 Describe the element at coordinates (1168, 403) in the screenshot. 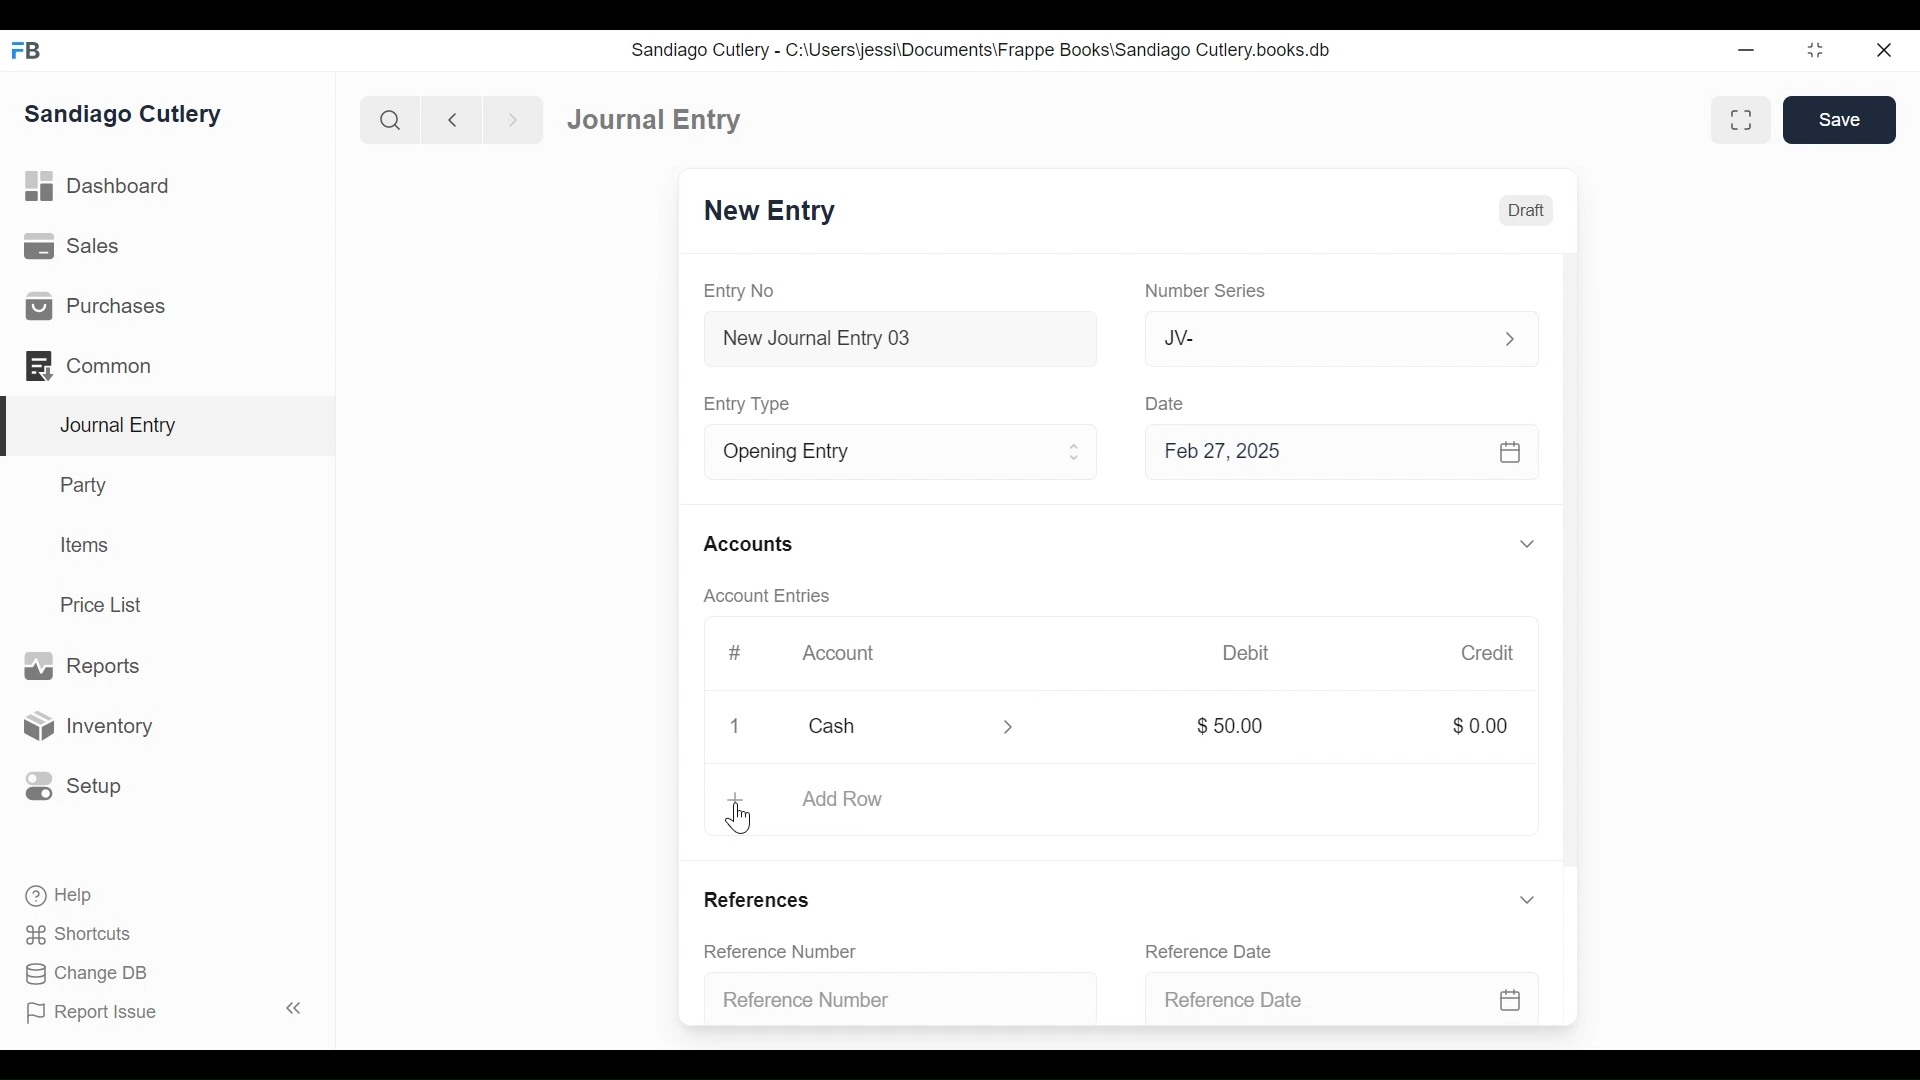

I see `Date` at that location.